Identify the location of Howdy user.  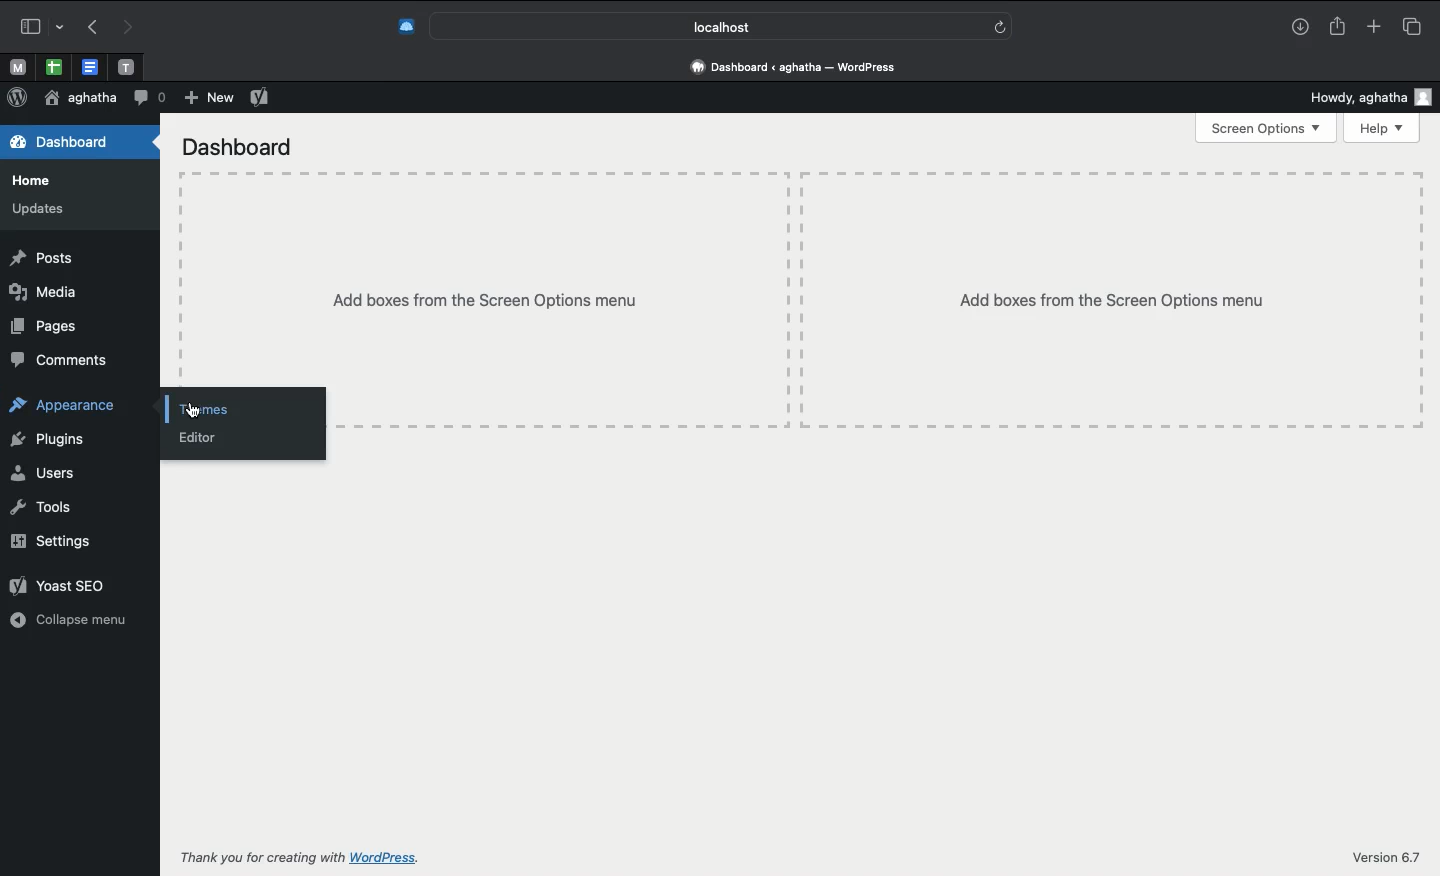
(1373, 97).